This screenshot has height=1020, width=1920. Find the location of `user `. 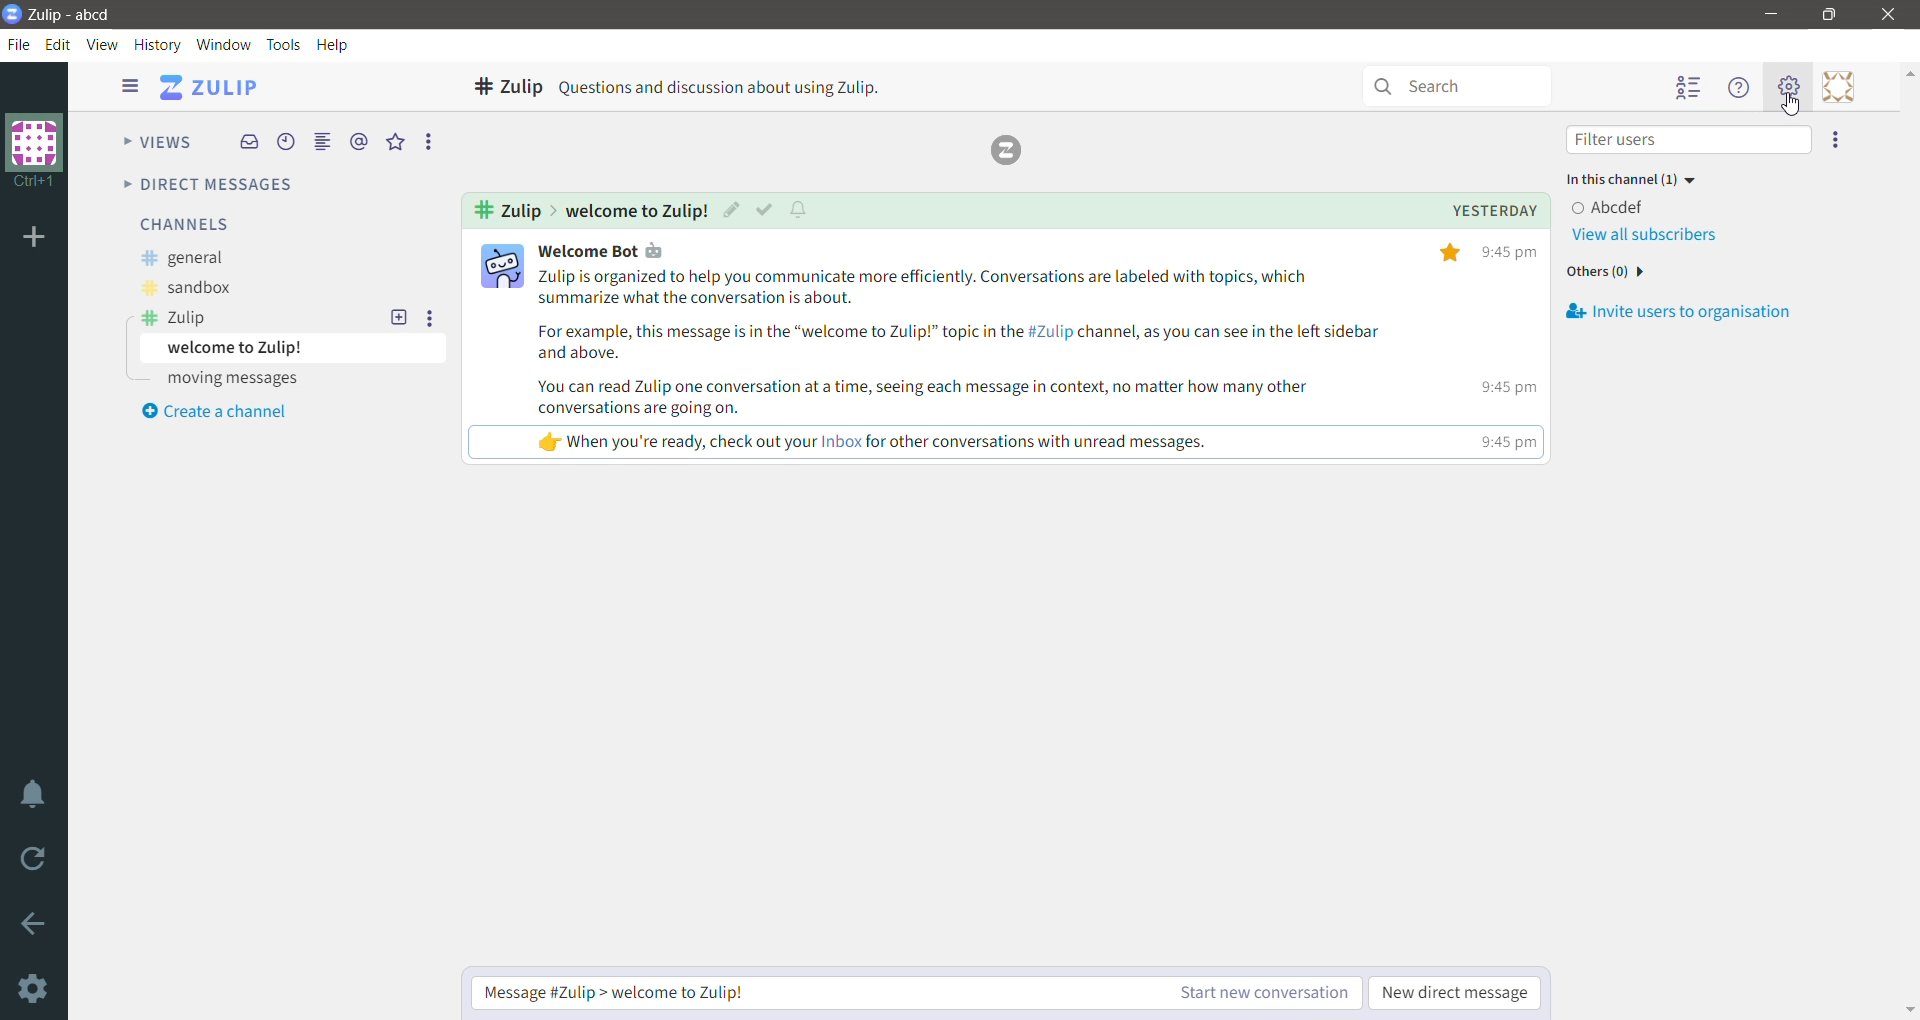

user  is located at coordinates (641, 252).